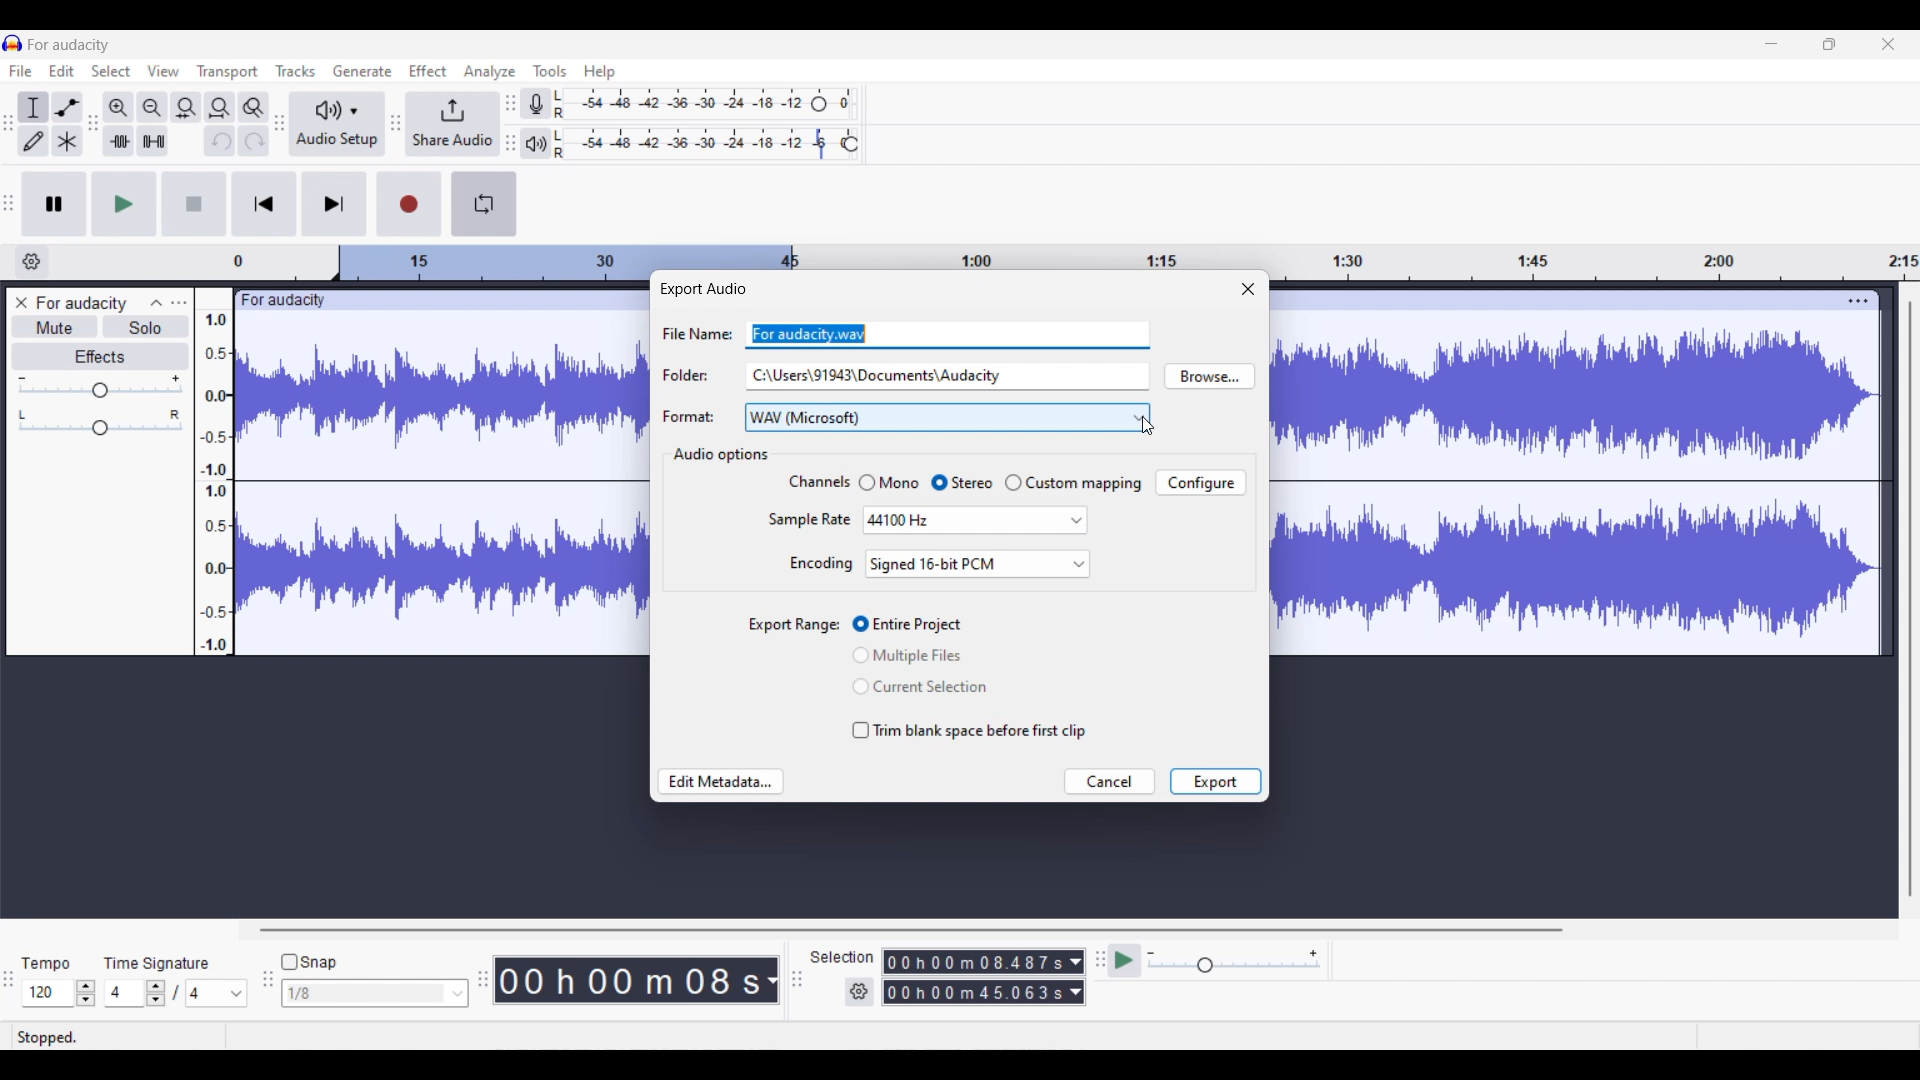 This screenshot has height=1080, width=1920. I want to click on Envelop tool, so click(67, 108).